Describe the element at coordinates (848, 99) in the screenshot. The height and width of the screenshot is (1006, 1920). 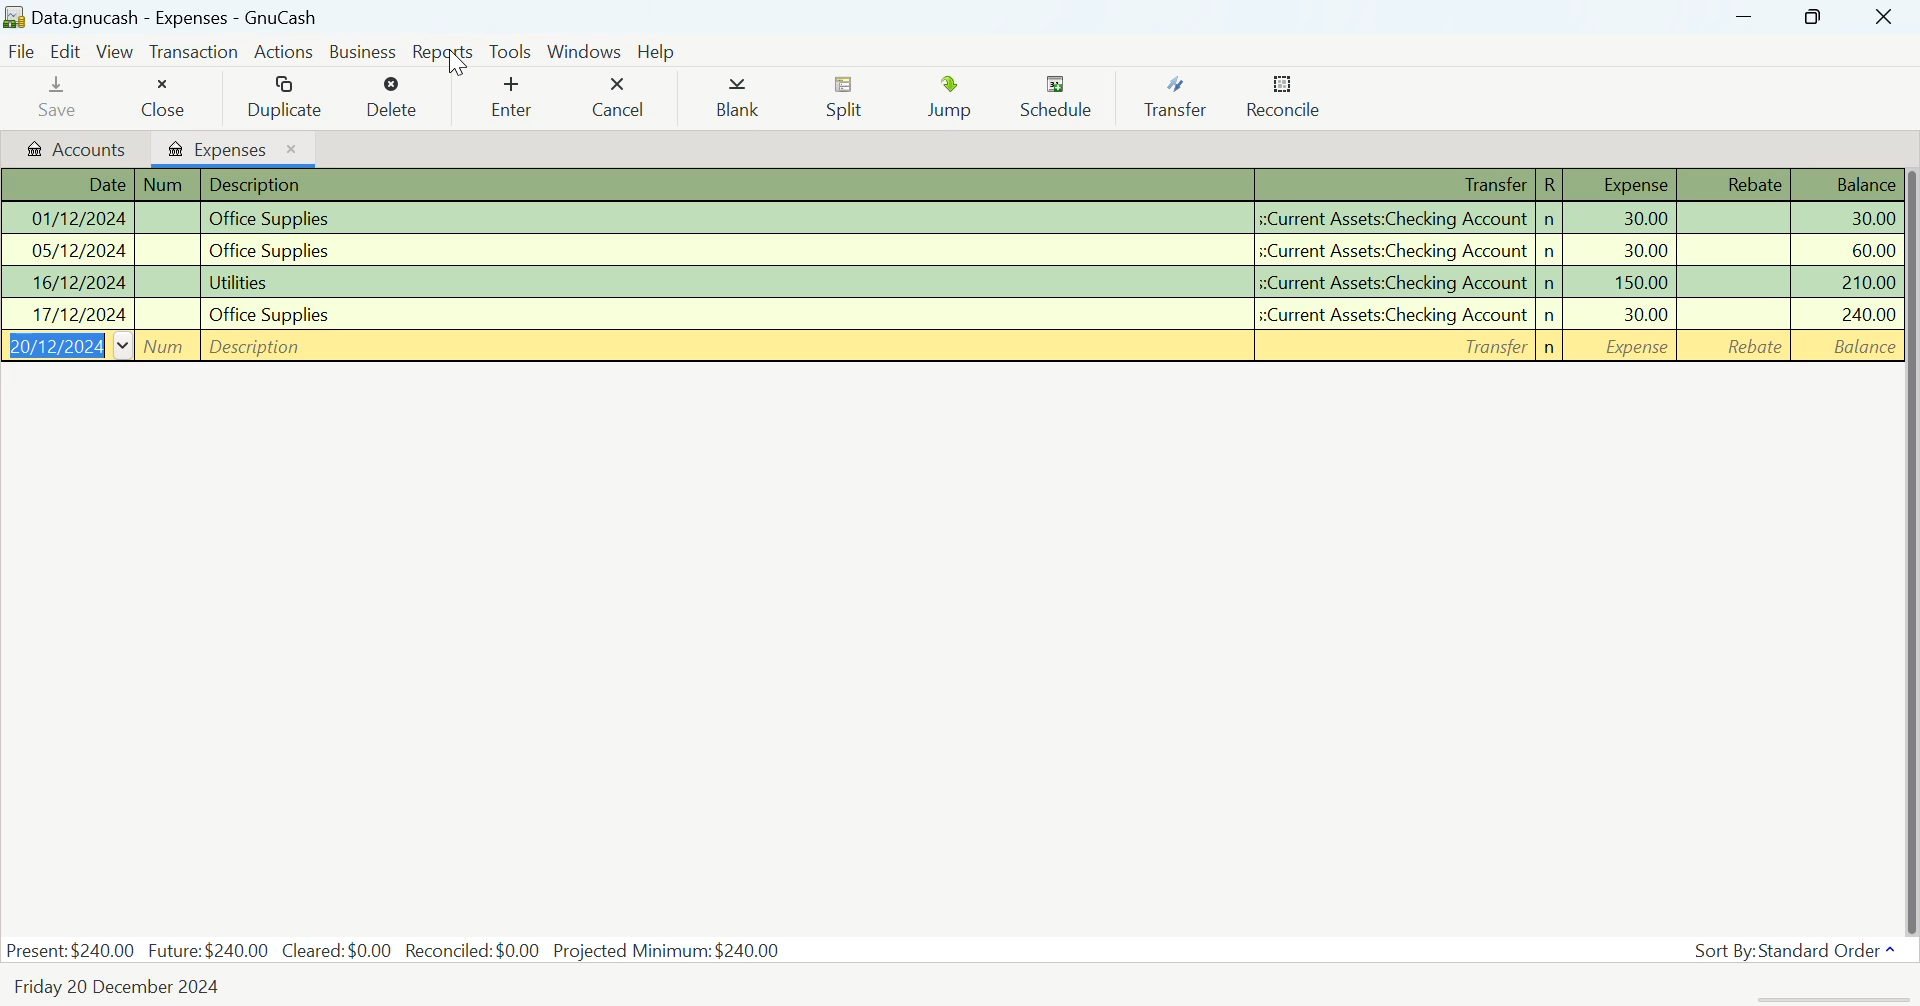
I see `Split` at that location.